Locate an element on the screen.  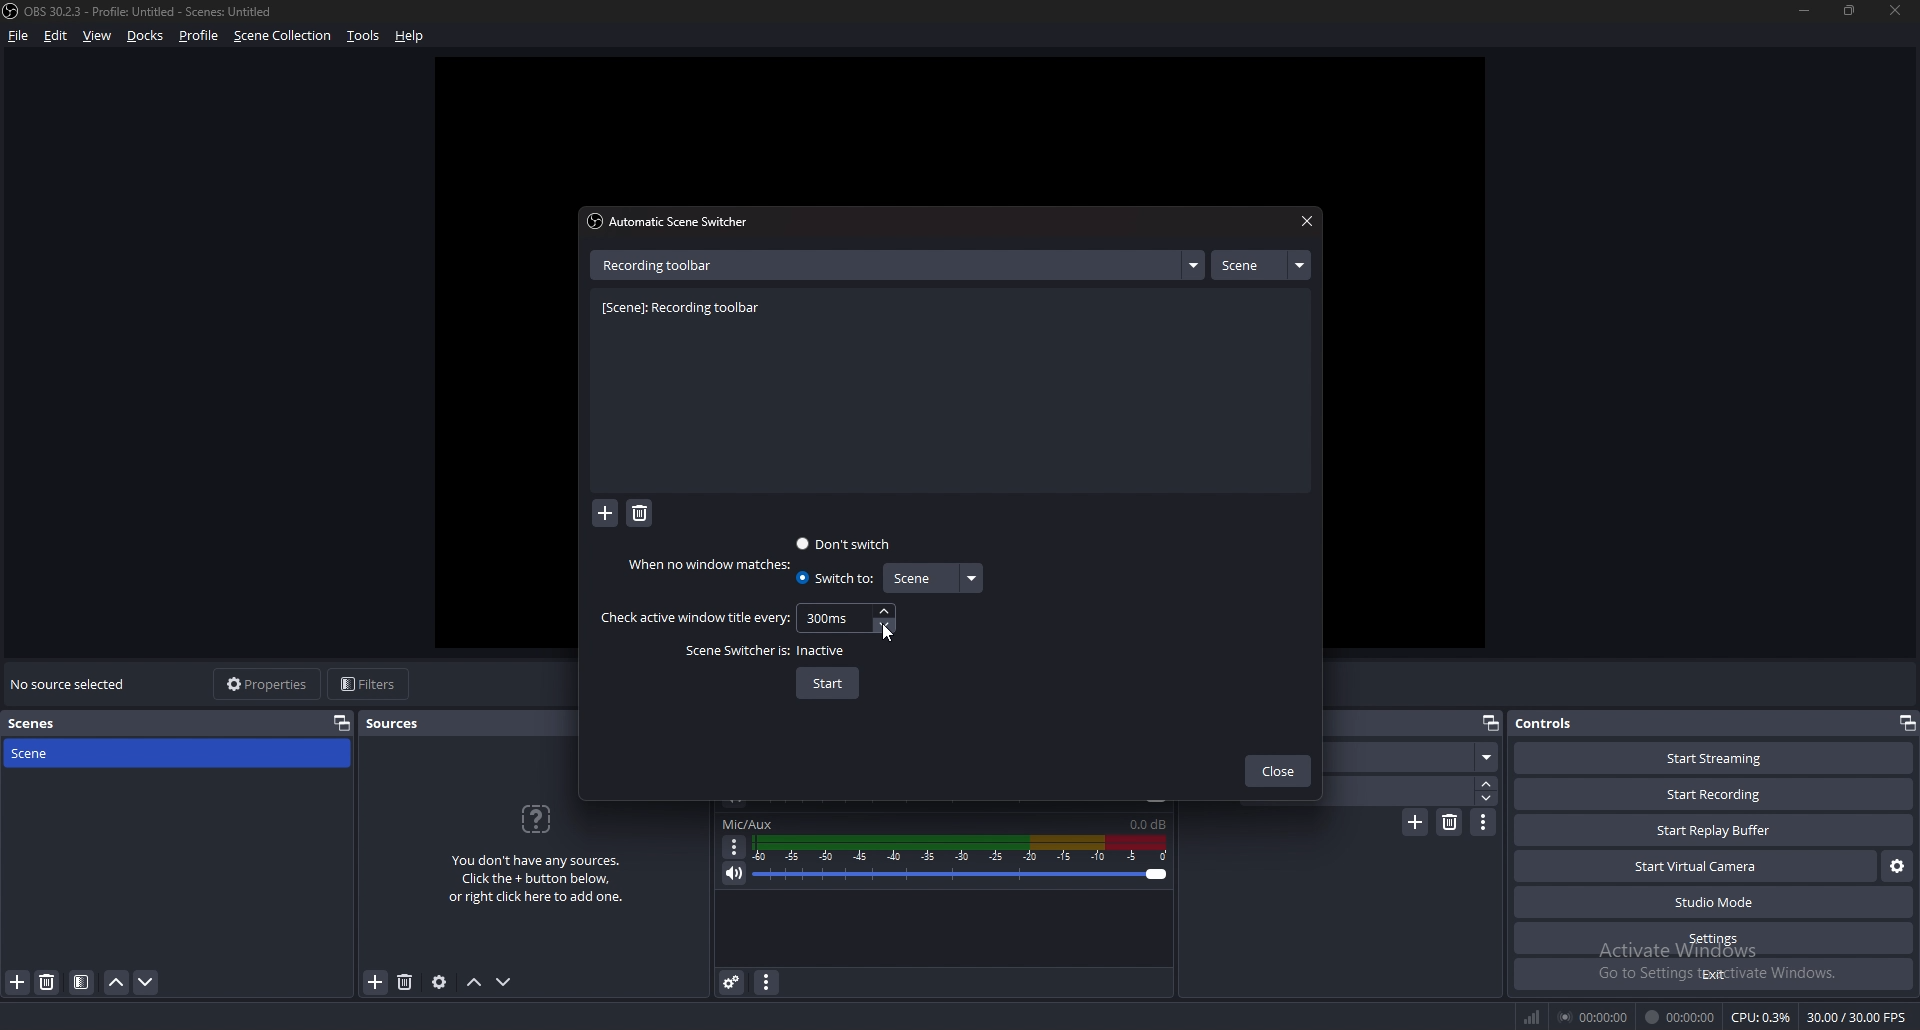
move scene down is located at coordinates (147, 982).